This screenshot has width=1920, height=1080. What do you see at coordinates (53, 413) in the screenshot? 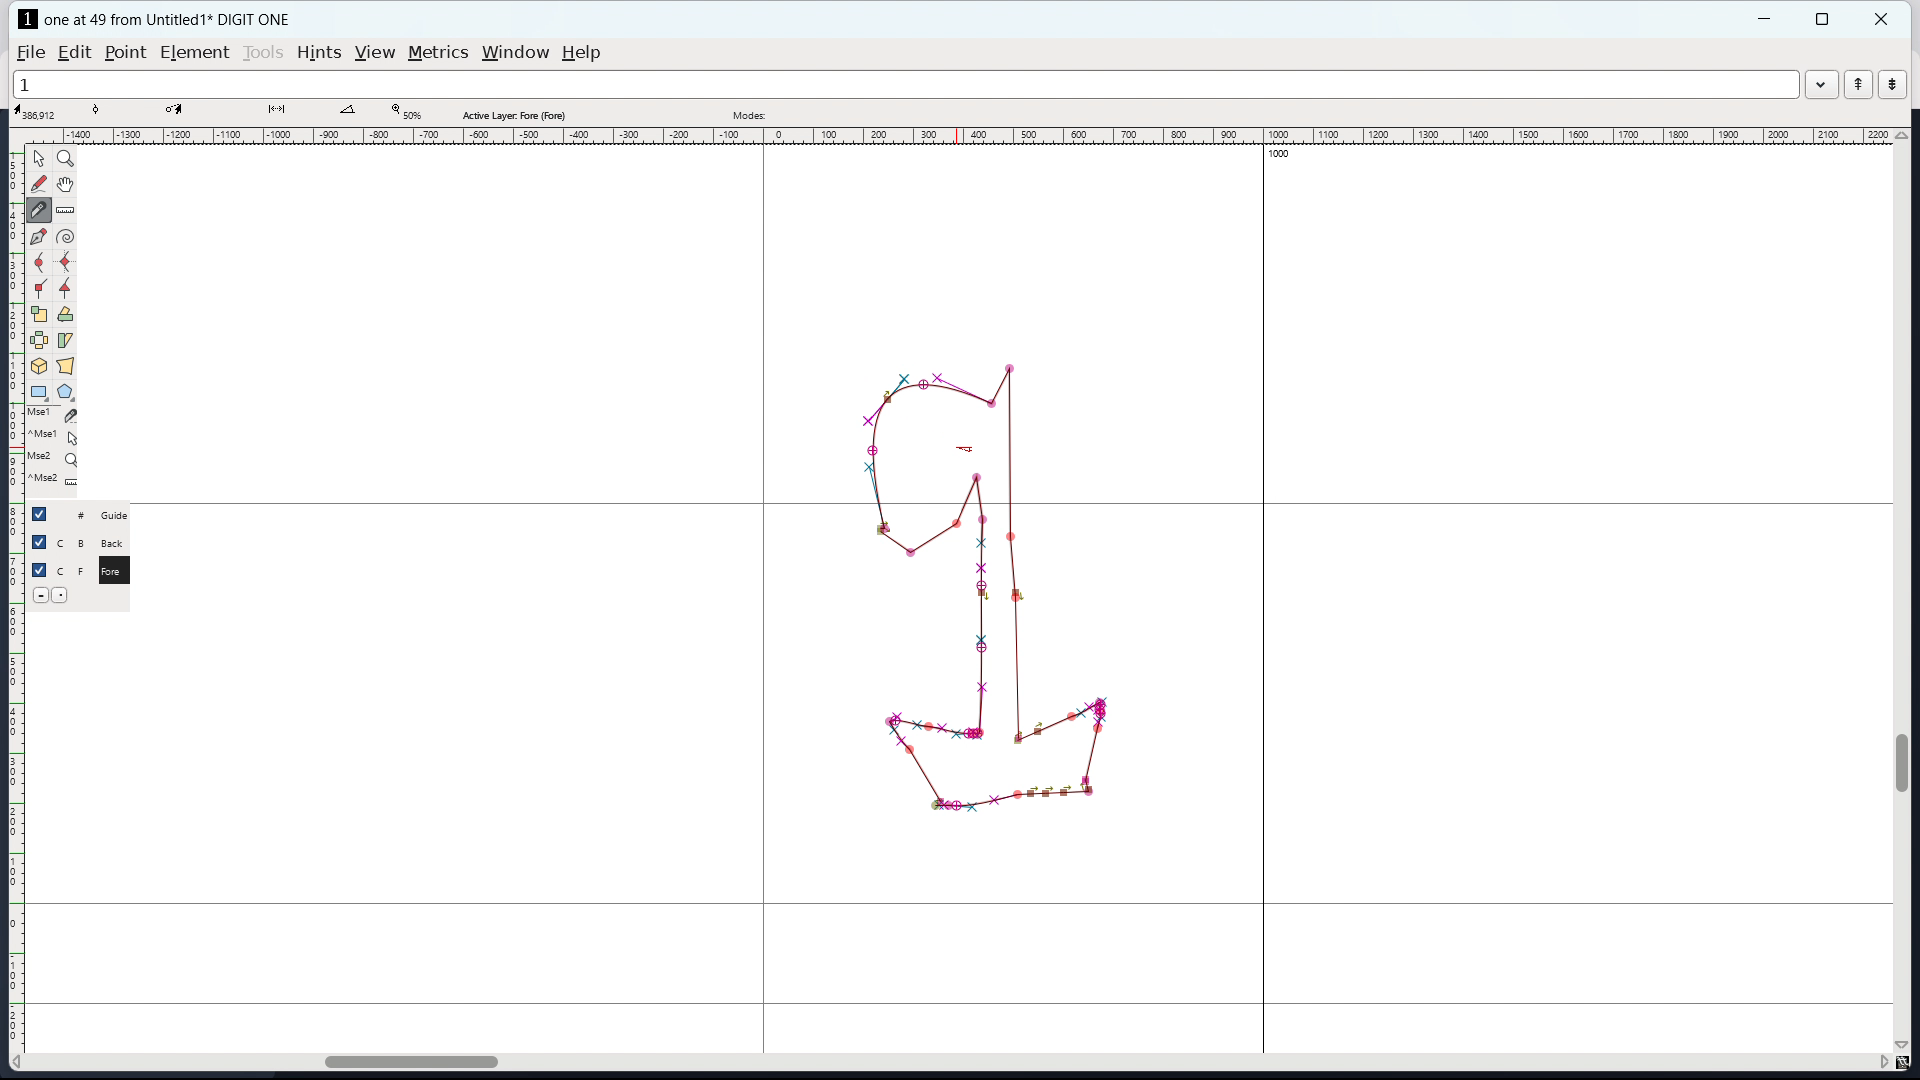
I see `mse1` at bounding box center [53, 413].